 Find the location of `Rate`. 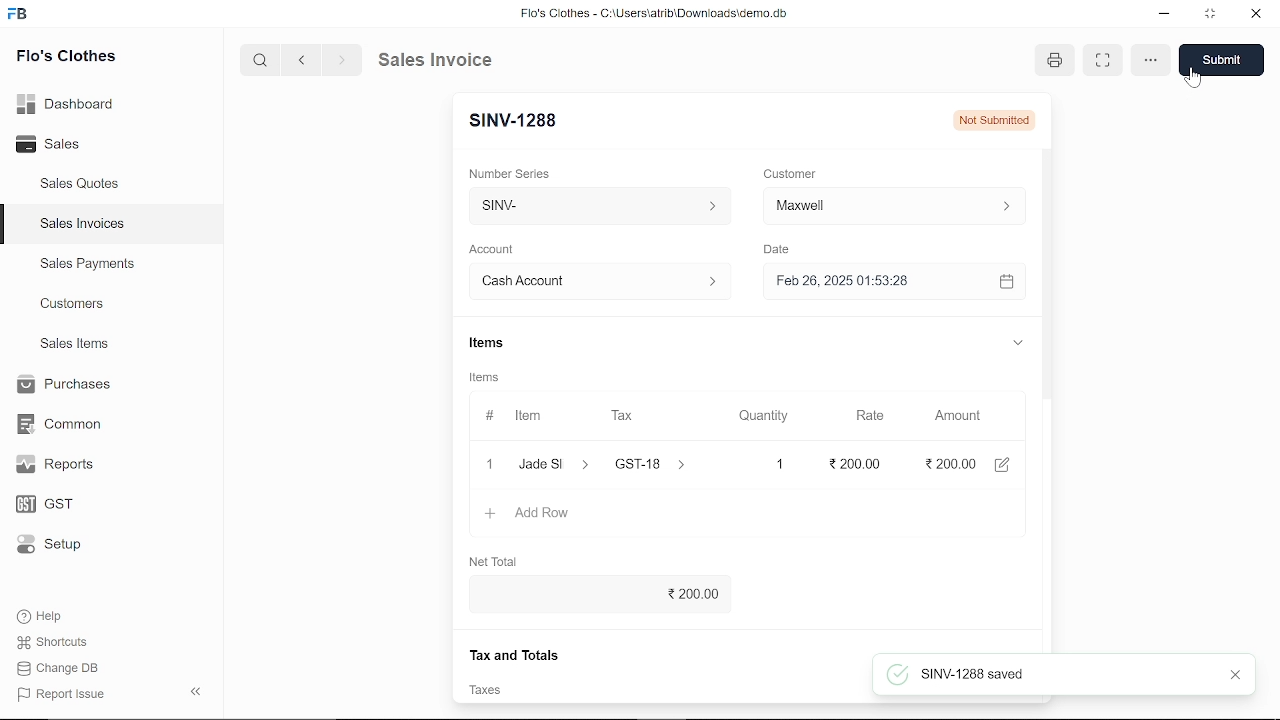

Rate is located at coordinates (863, 416).